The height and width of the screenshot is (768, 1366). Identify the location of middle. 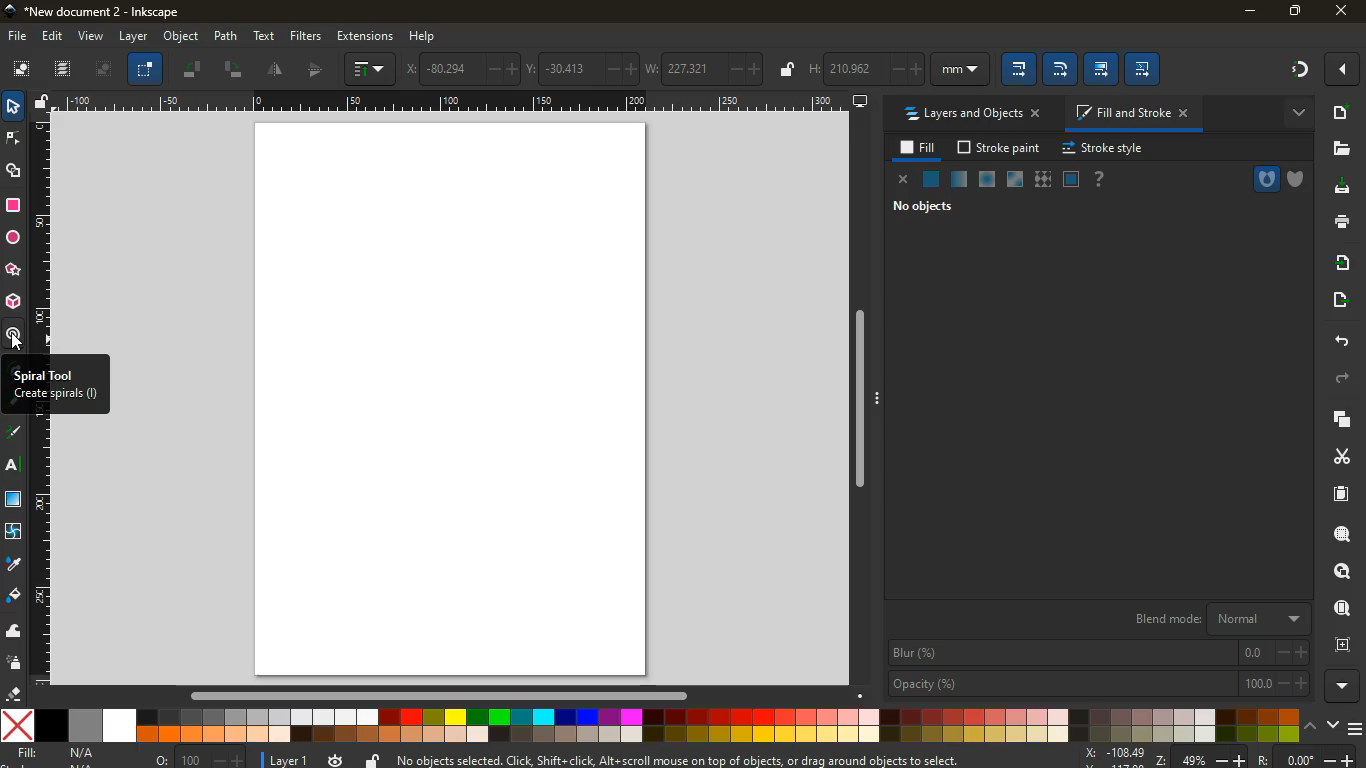
(313, 71).